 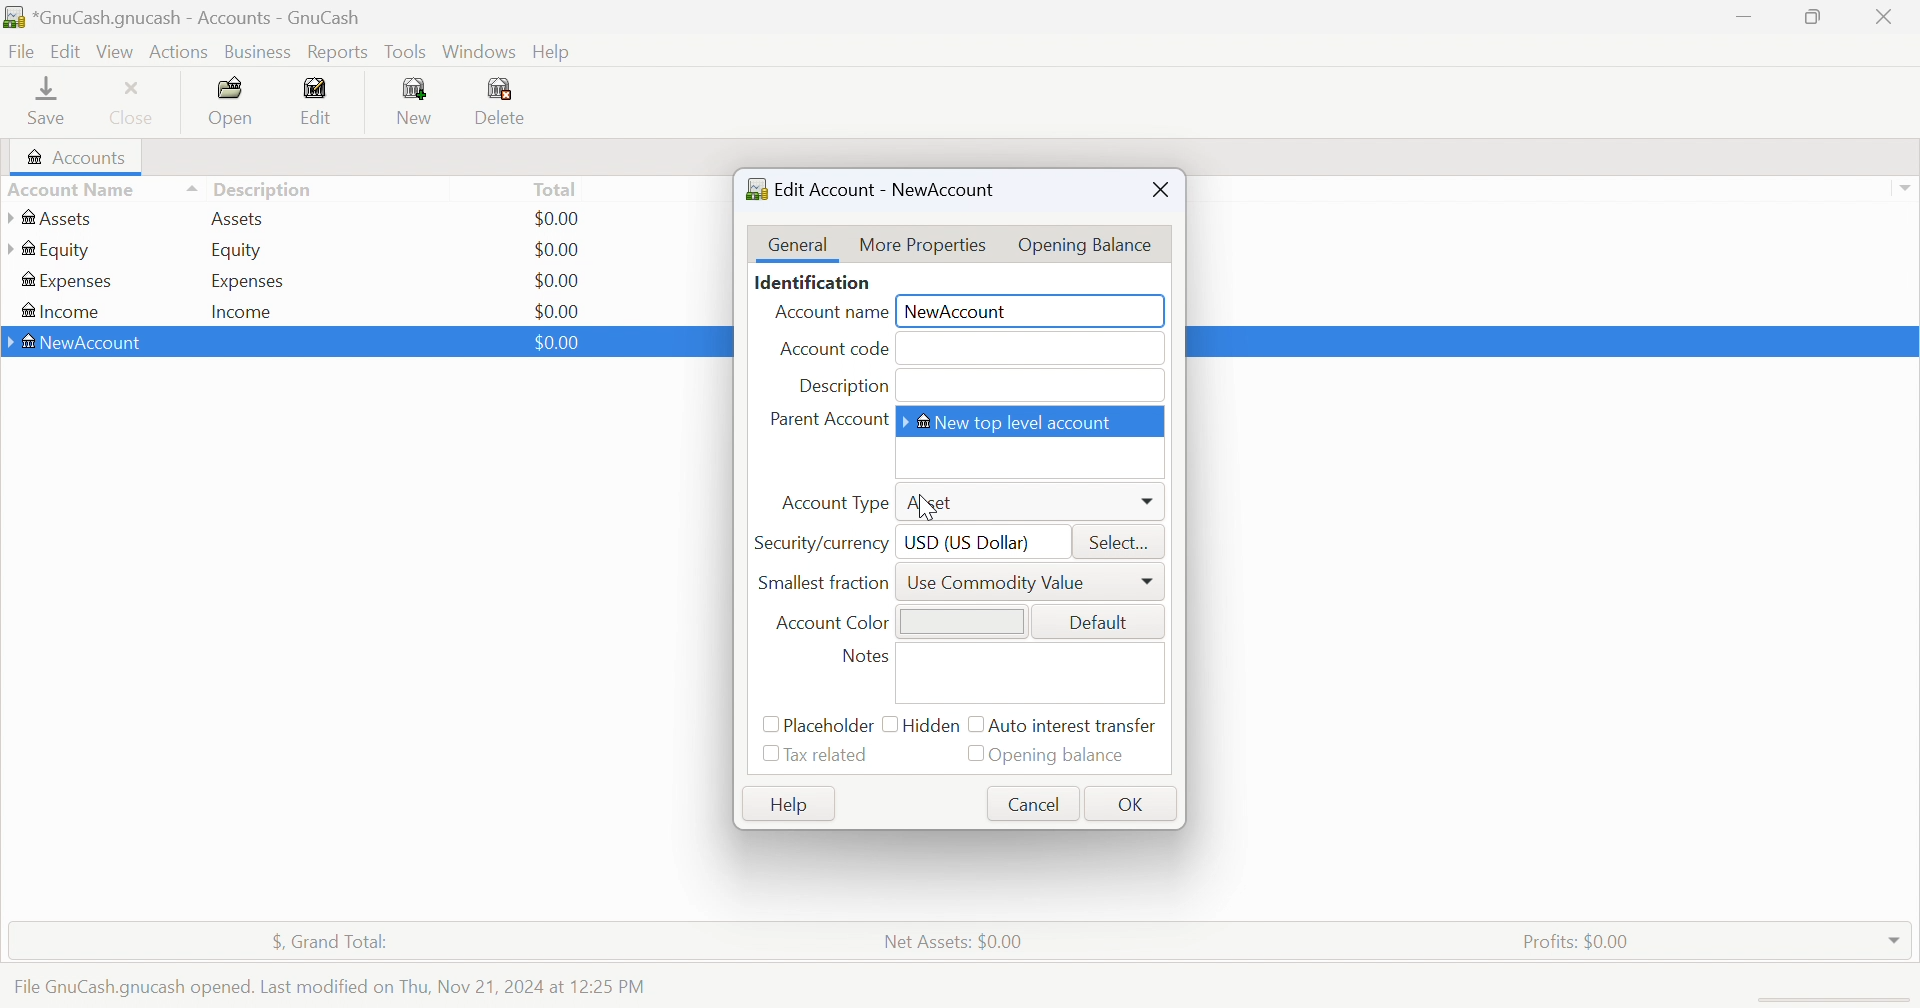 I want to click on File GnuCash.gnucash opened. Last modified on Thu, Nov 21, 2024 at 12:25 PM, so click(x=329, y=982).